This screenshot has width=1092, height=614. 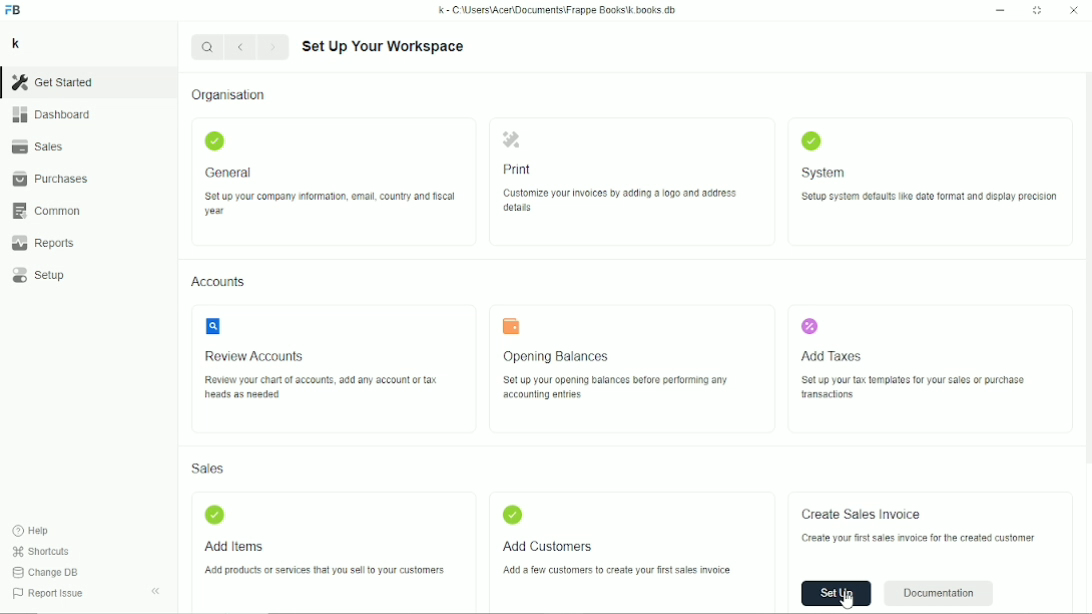 I want to click on Report issue, so click(x=47, y=593).